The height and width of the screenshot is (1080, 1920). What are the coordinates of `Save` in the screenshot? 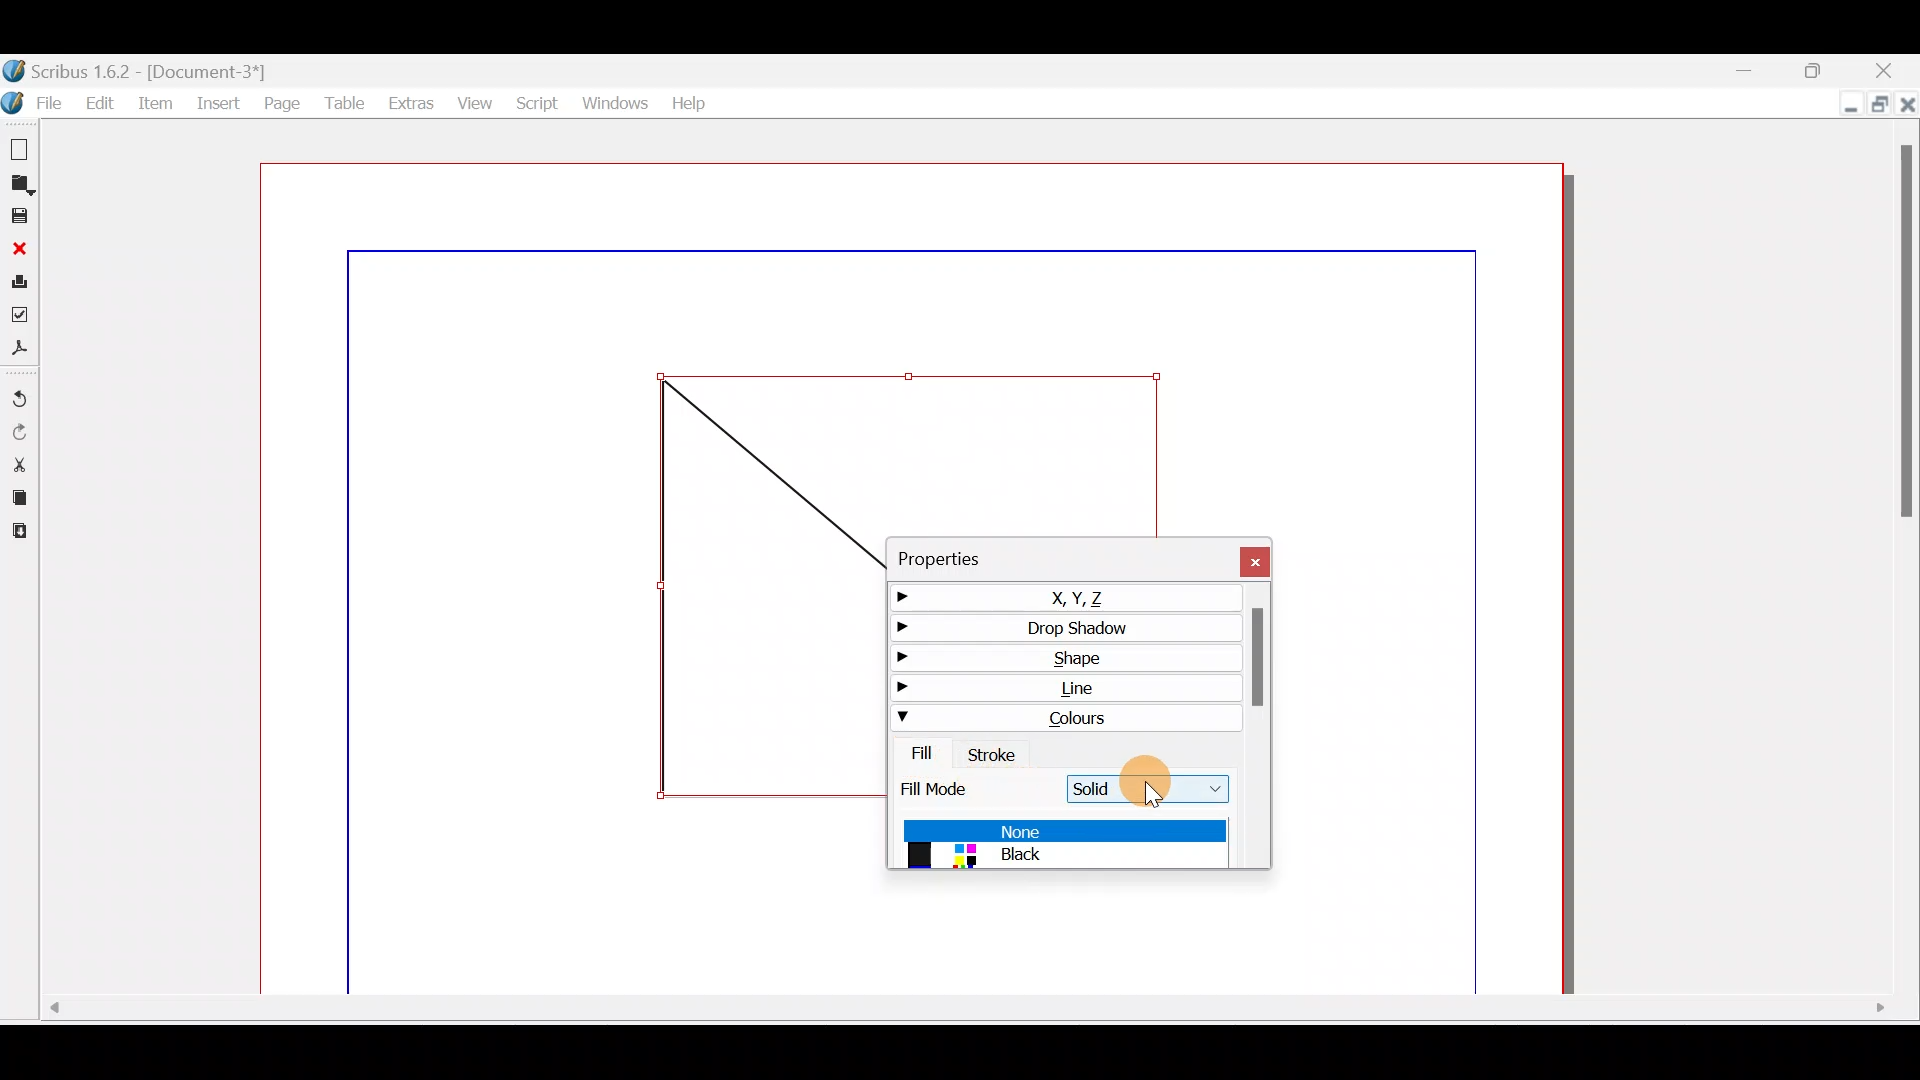 It's located at (19, 215).